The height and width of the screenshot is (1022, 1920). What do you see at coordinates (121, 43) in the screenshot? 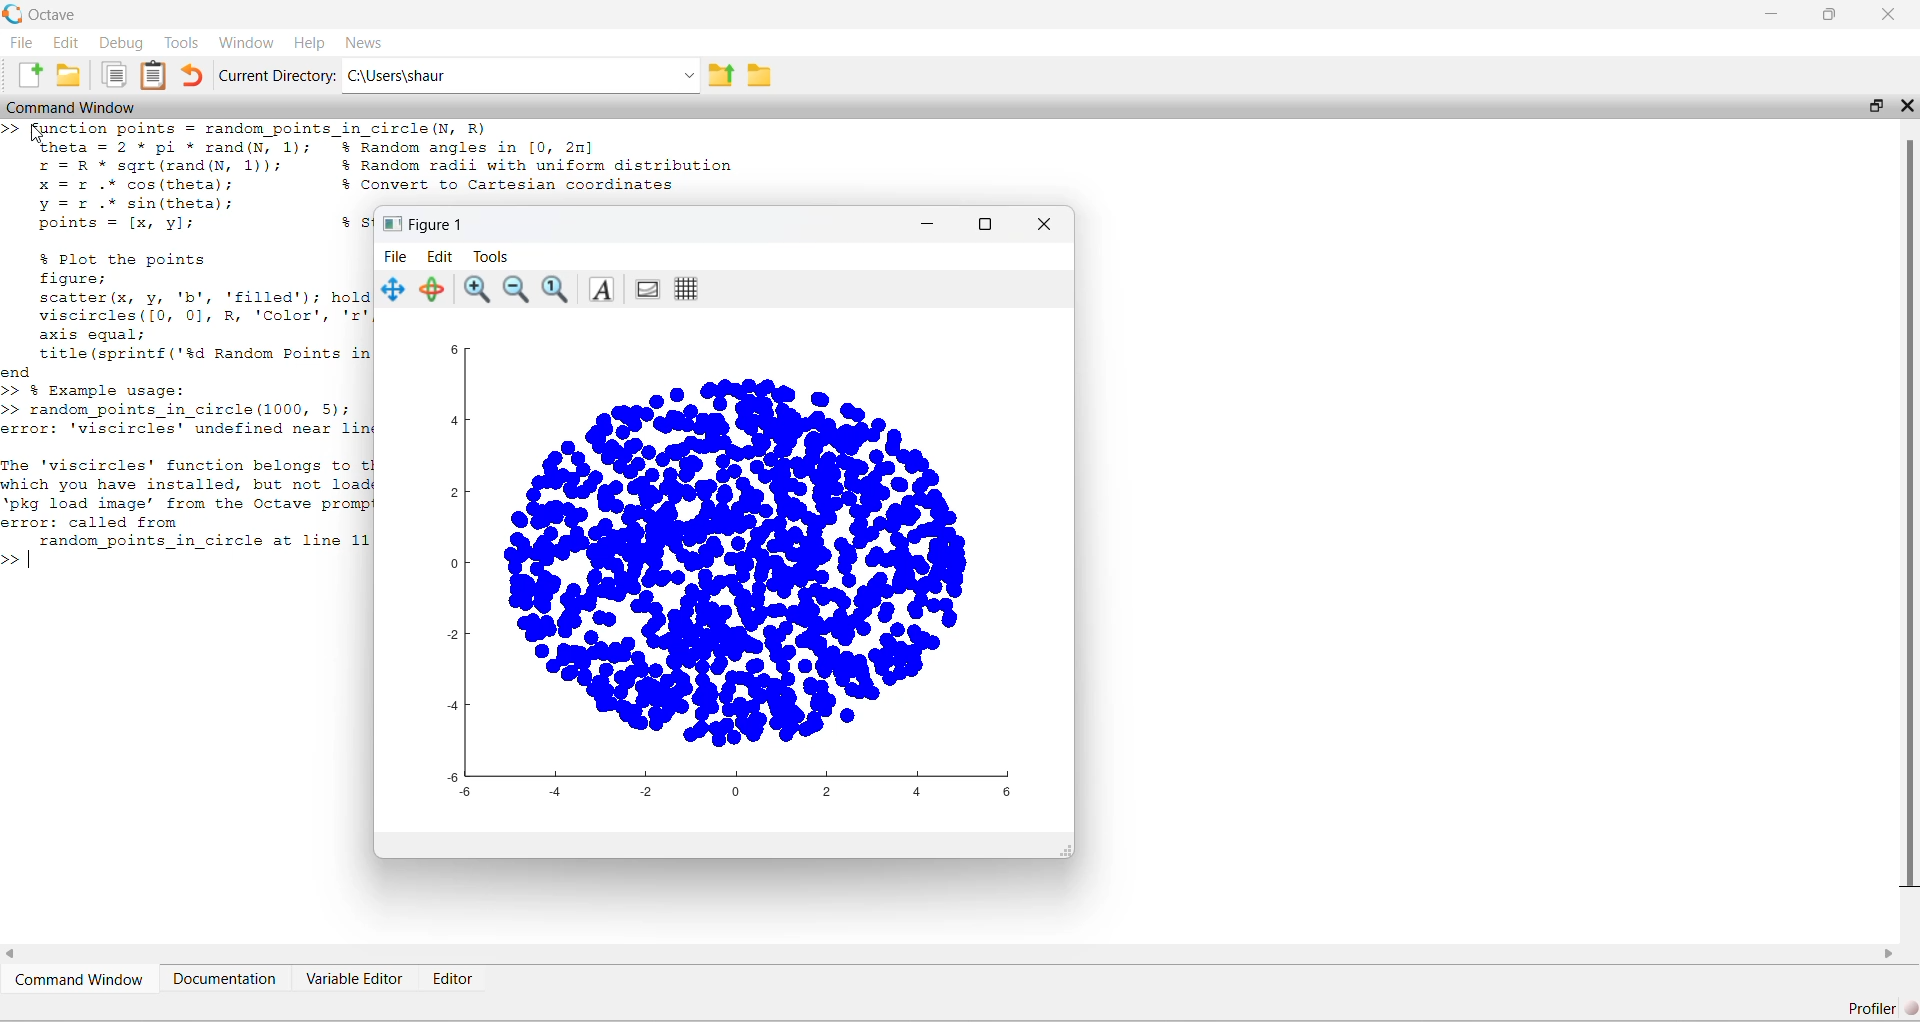
I see `Debug` at bounding box center [121, 43].